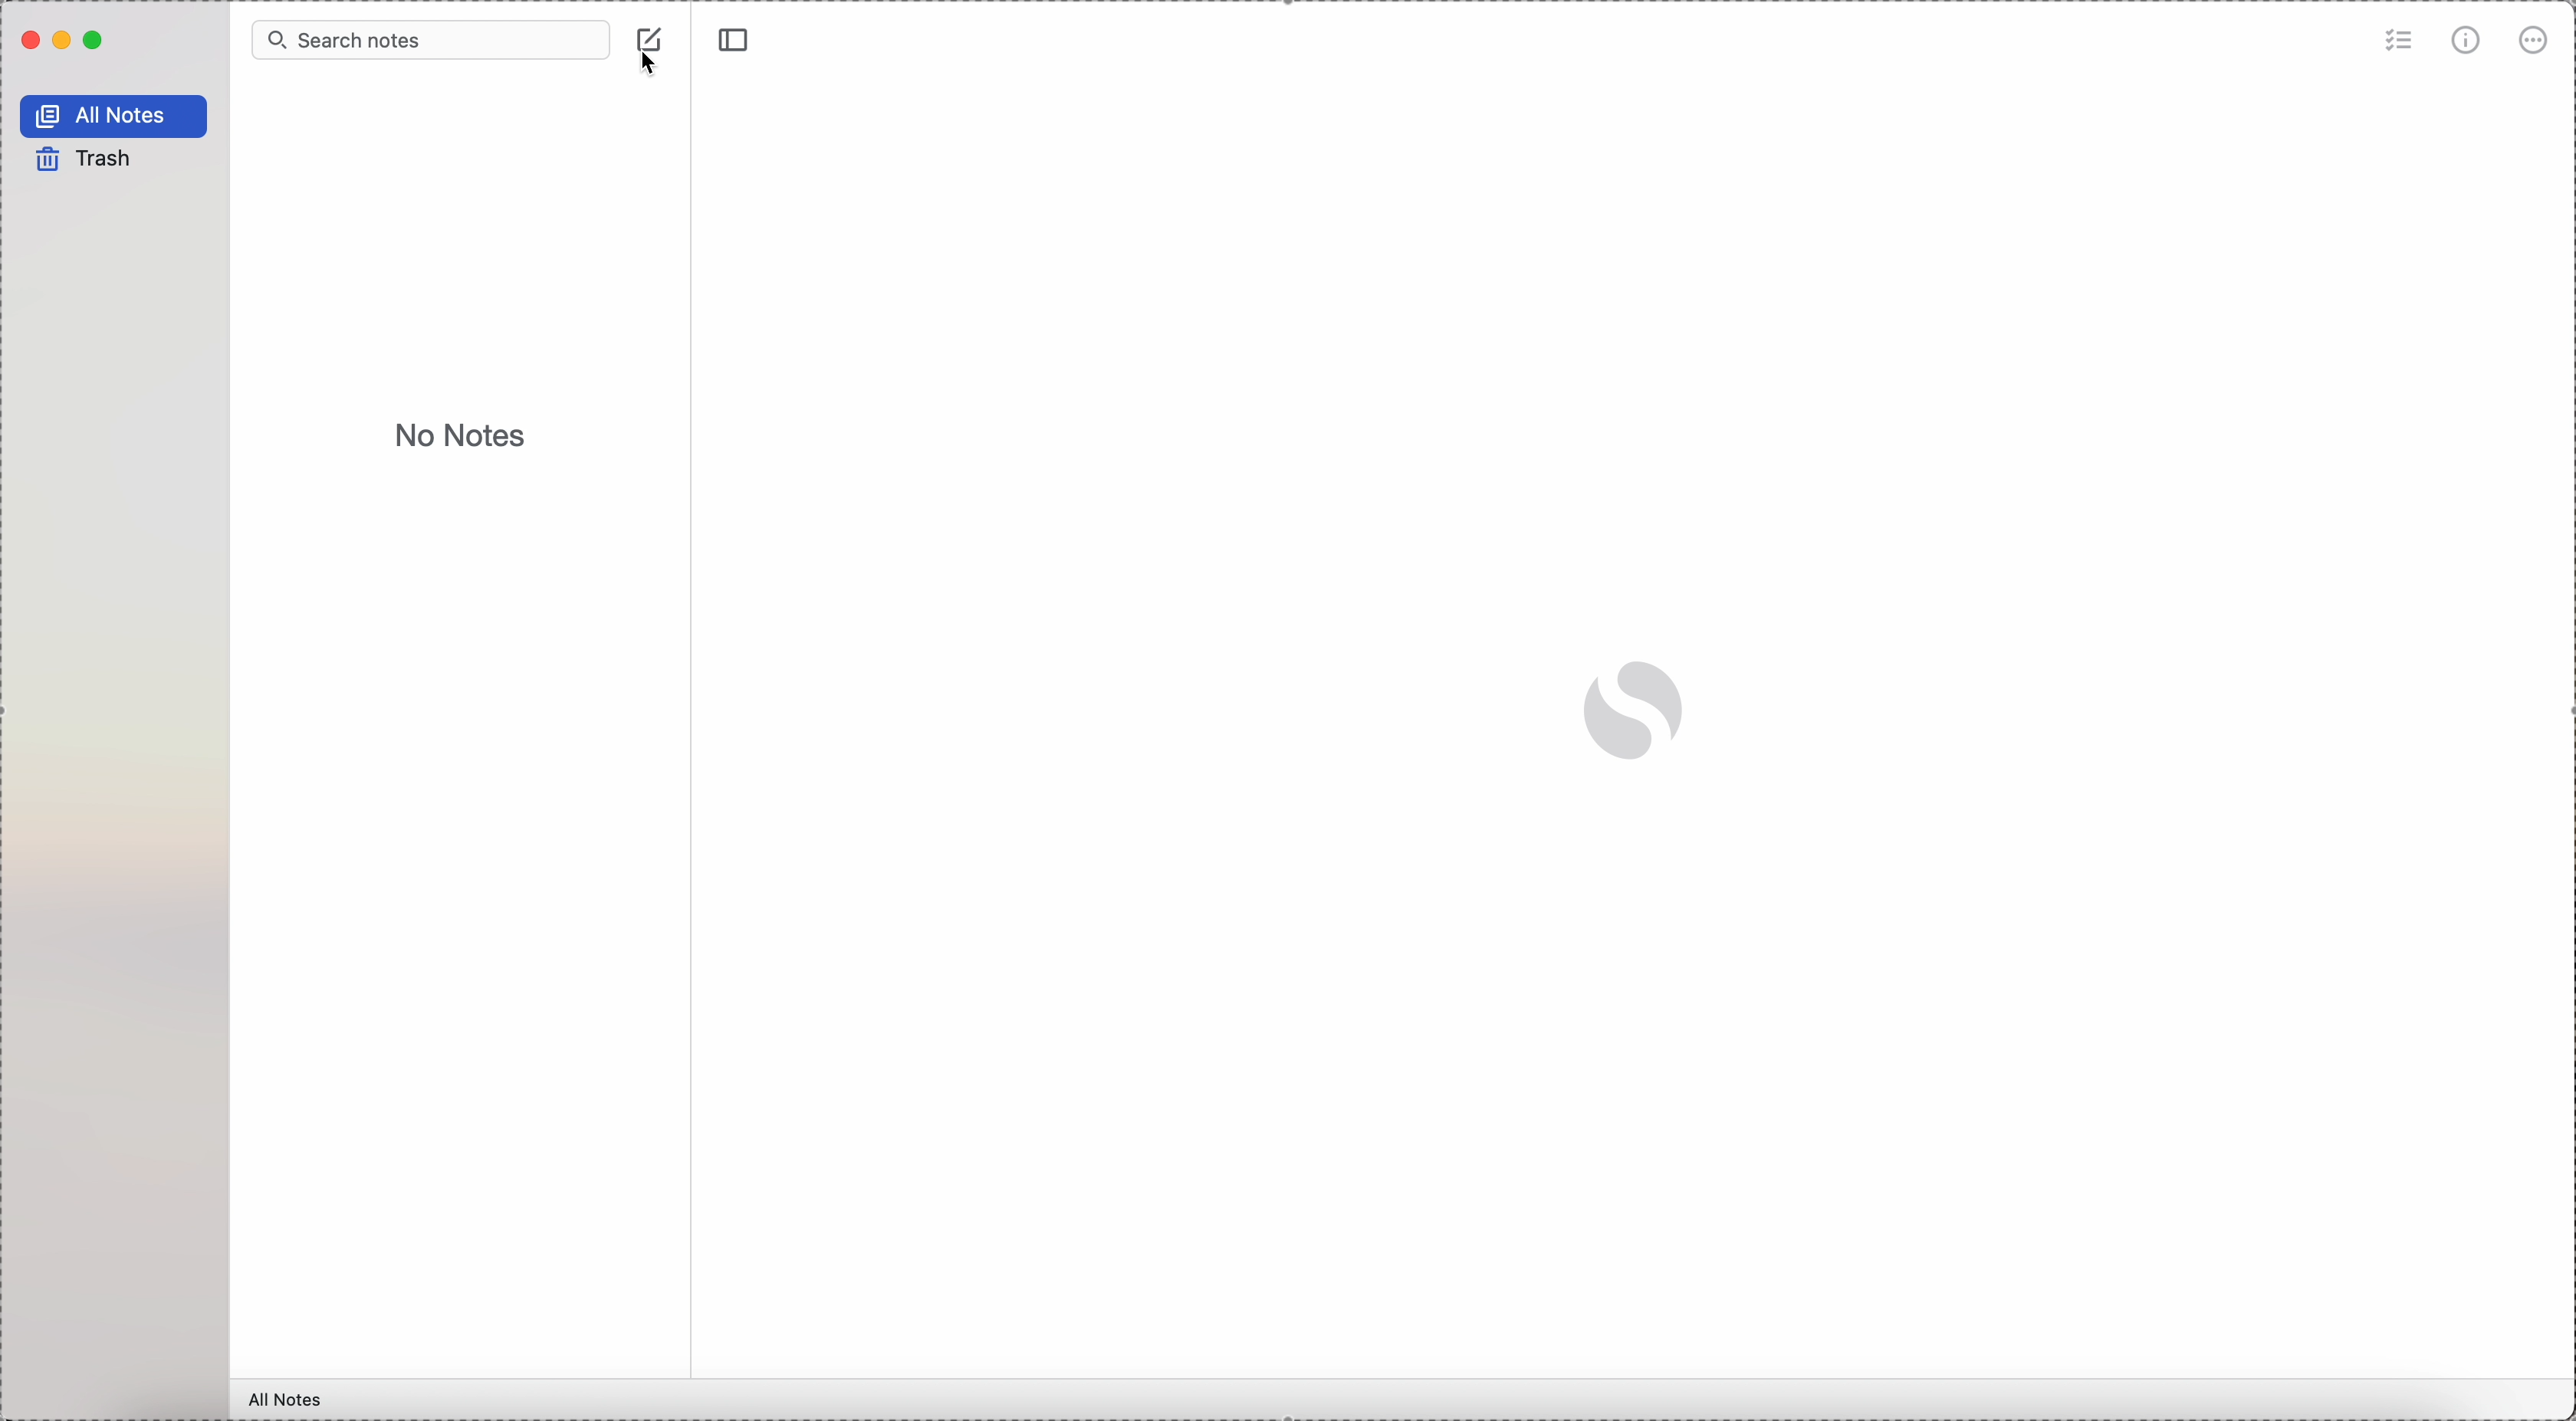 The image size is (2576, 1421). Describe the element at coordinates (651, 52) in the screenshot. I see `click on create note` at that location.